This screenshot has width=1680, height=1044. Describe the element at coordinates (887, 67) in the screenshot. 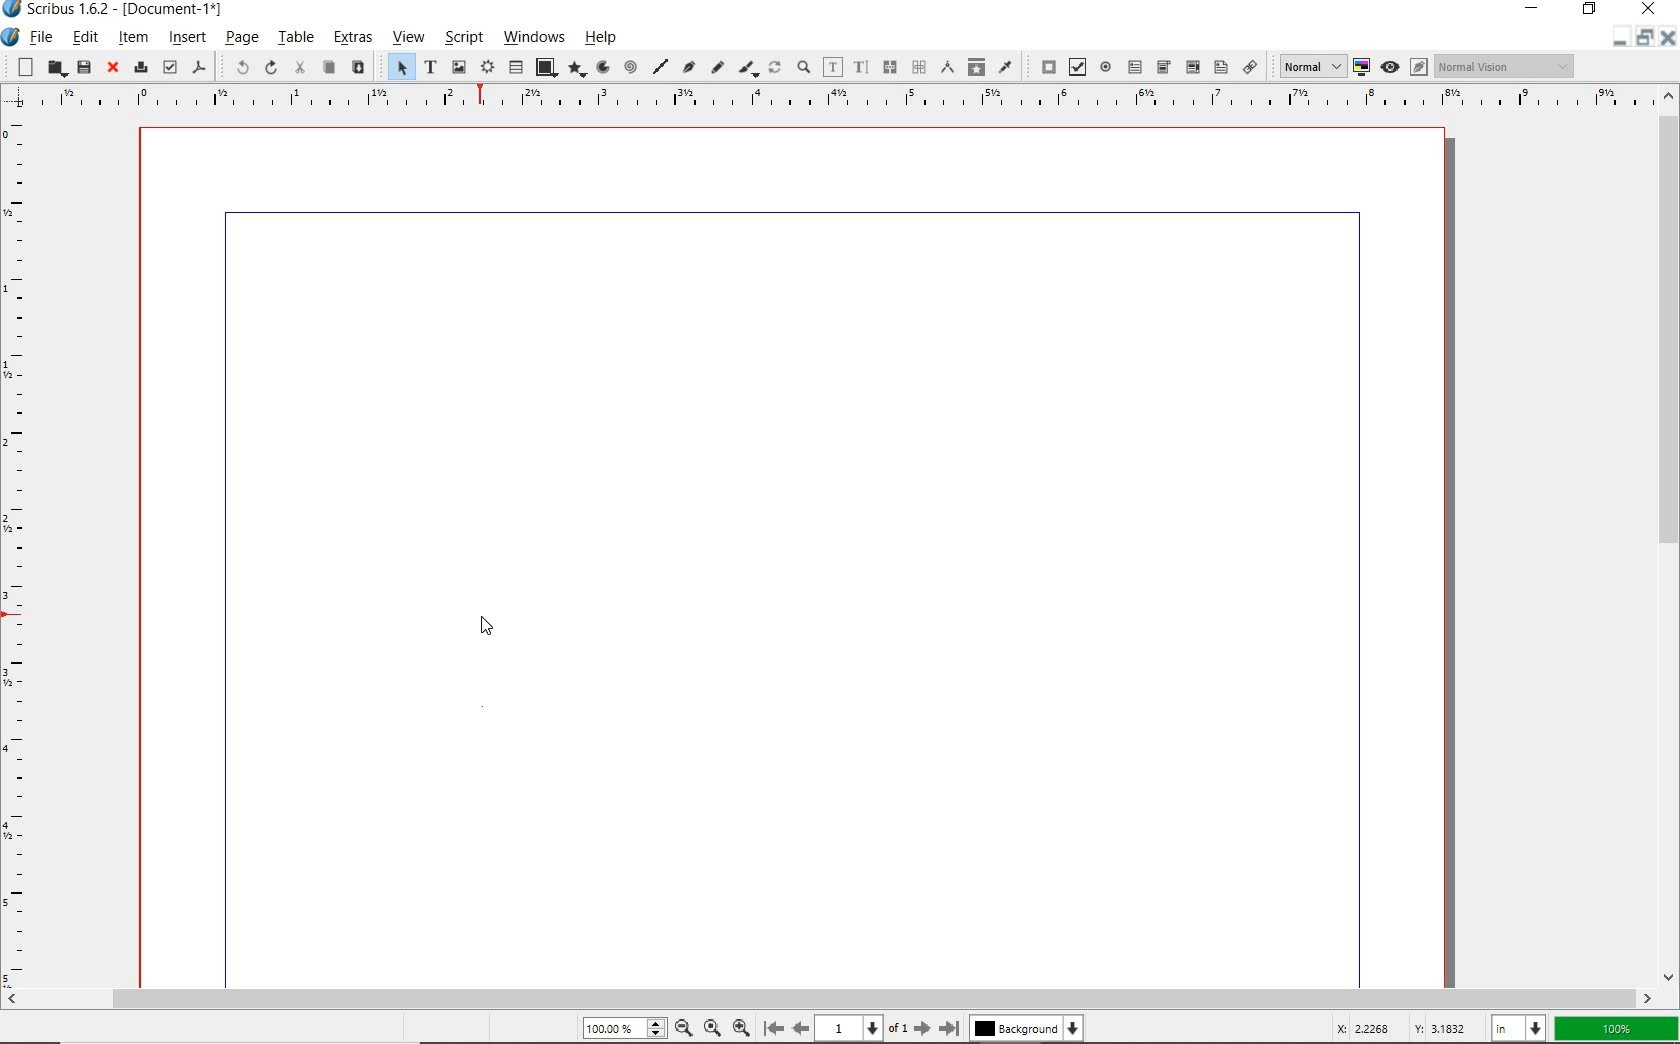

I see `link text frames` at that location.